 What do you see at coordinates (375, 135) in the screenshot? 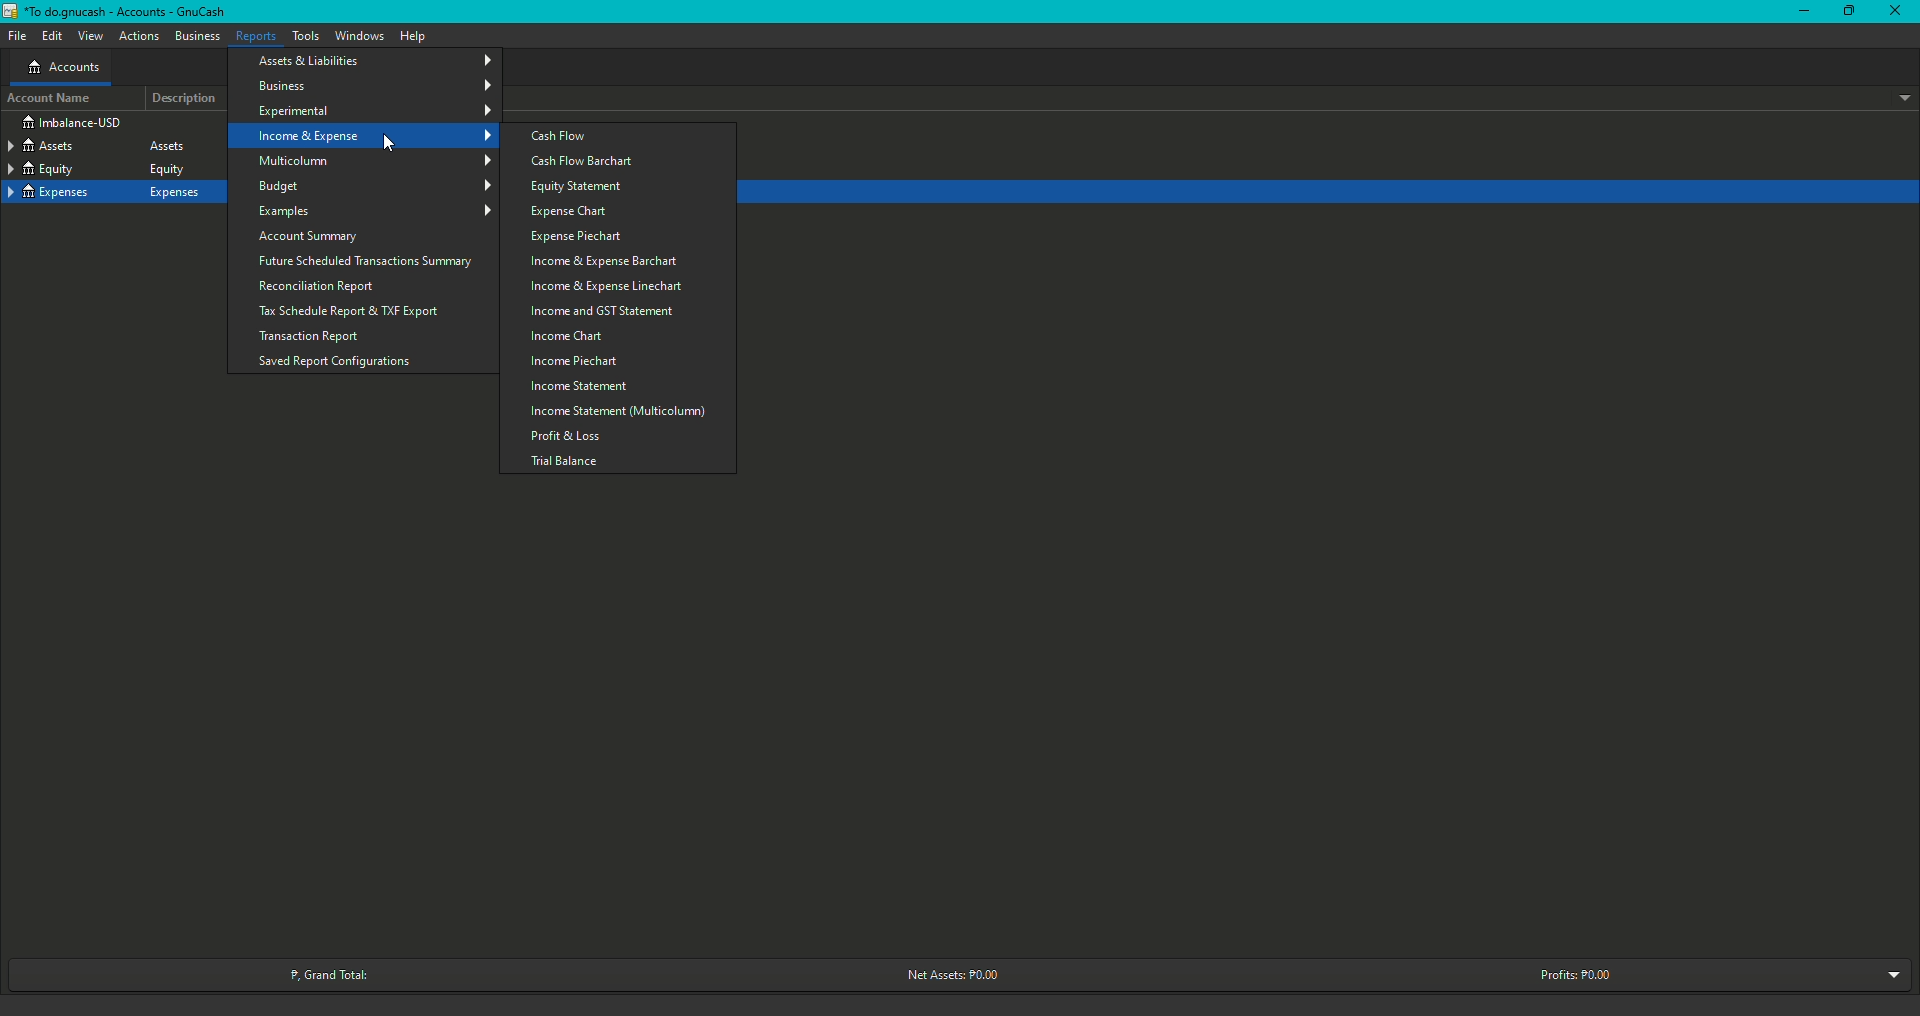
I see `Income and Expense` at bounding box center [375, 135].